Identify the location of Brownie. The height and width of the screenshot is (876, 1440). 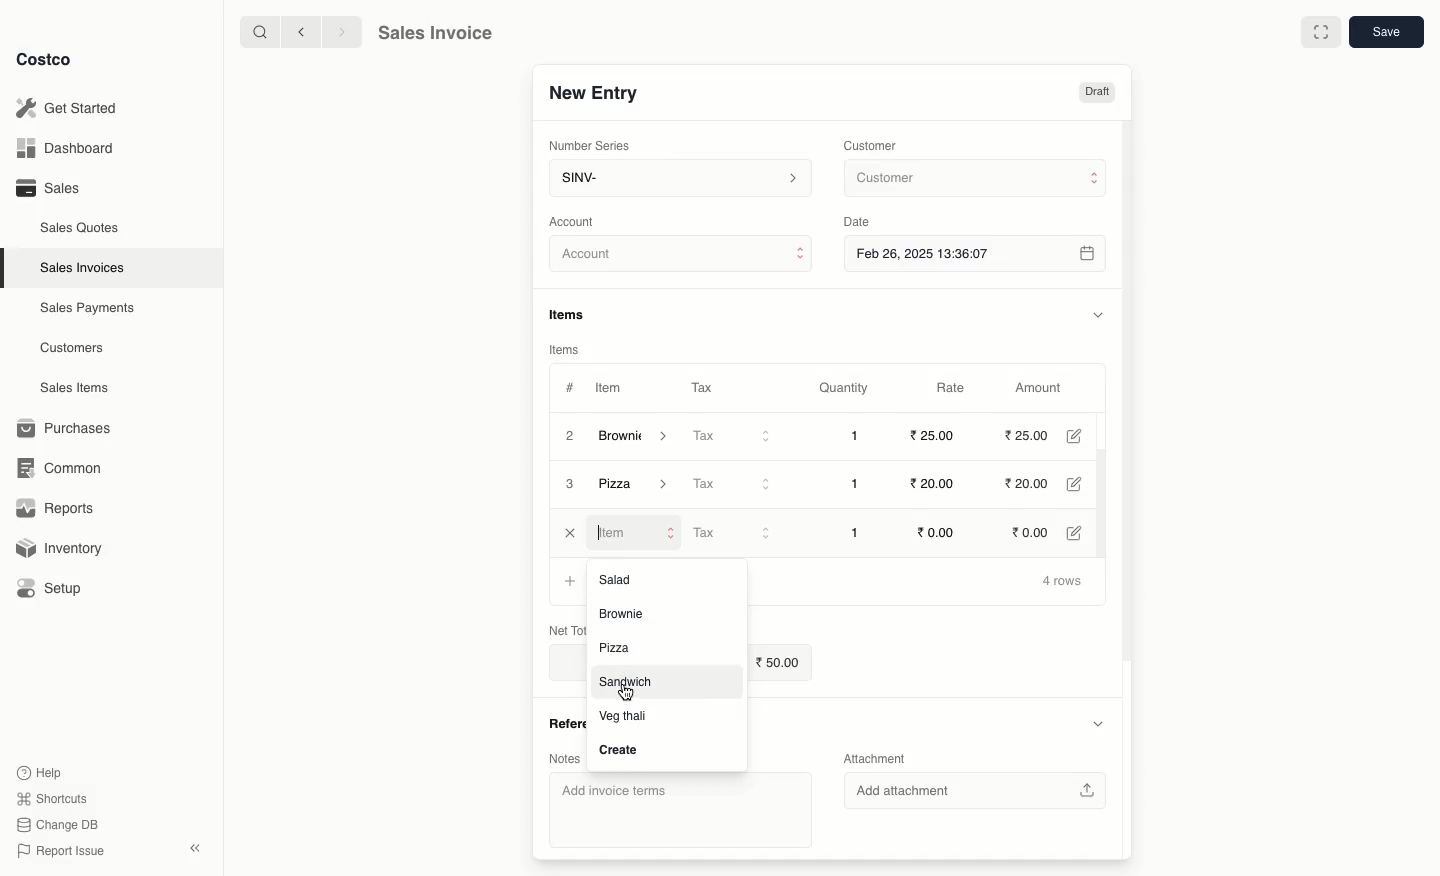
(639, 486).